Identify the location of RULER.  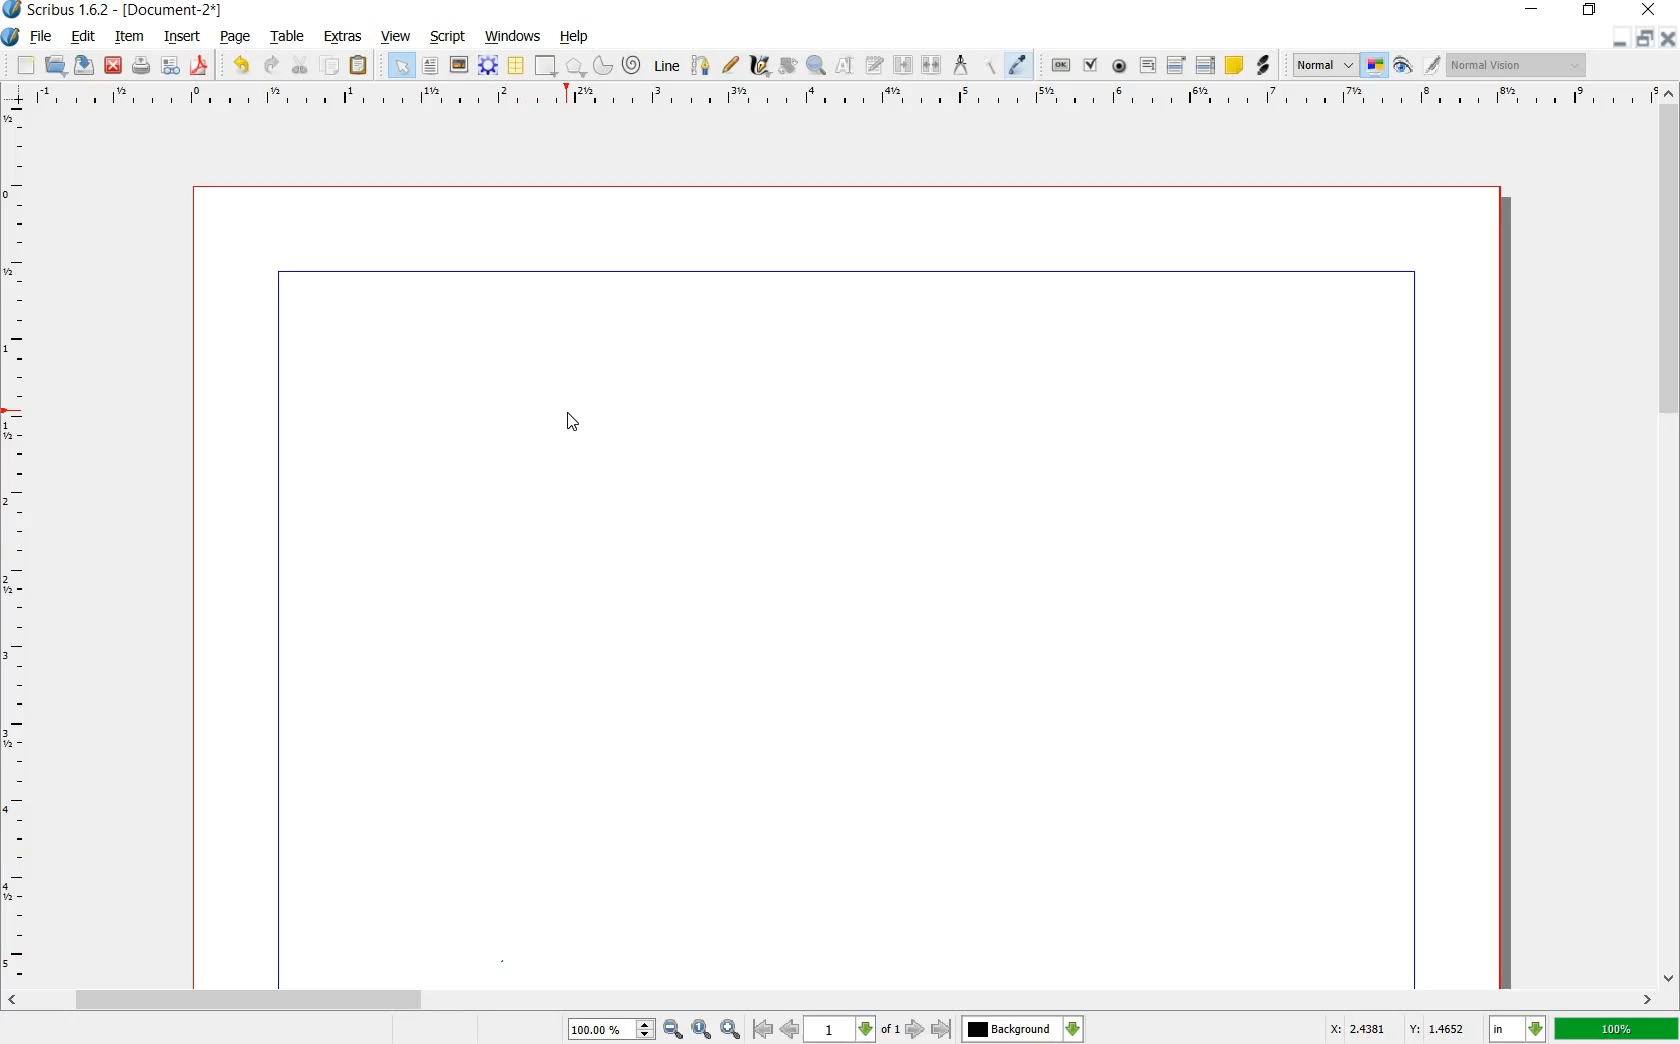
(17, 544).